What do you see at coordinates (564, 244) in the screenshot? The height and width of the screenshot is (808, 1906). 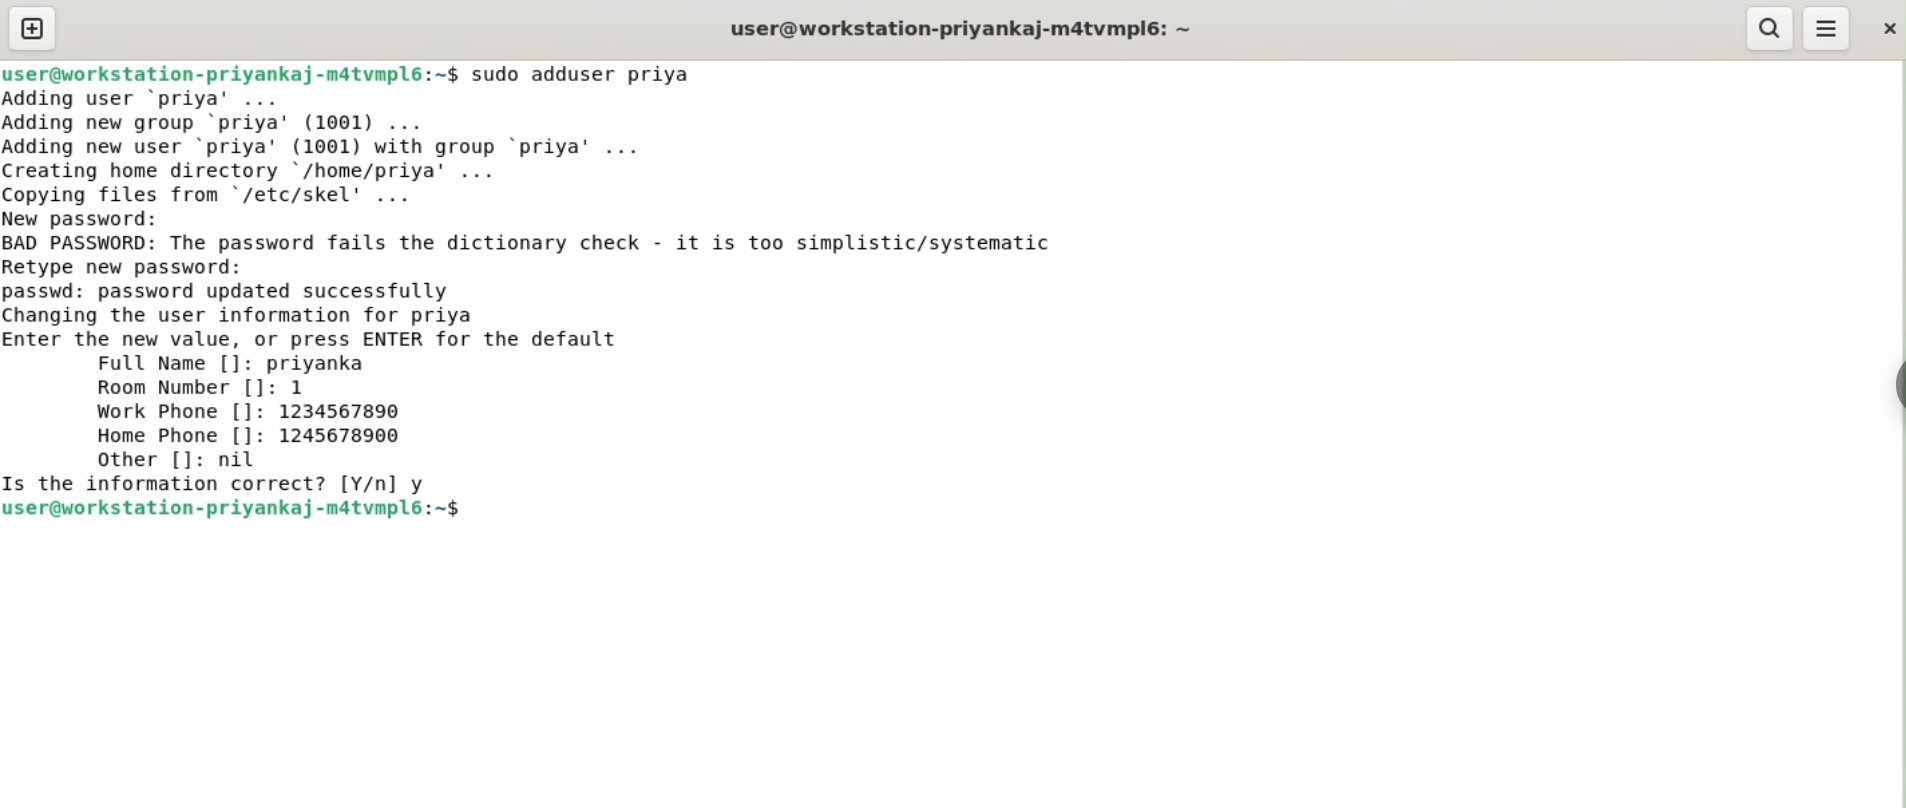 I see `BAD PASSWORD: The password fails the dictionary check. it is too simplistic/systematic` at bounding box center [564, 244].